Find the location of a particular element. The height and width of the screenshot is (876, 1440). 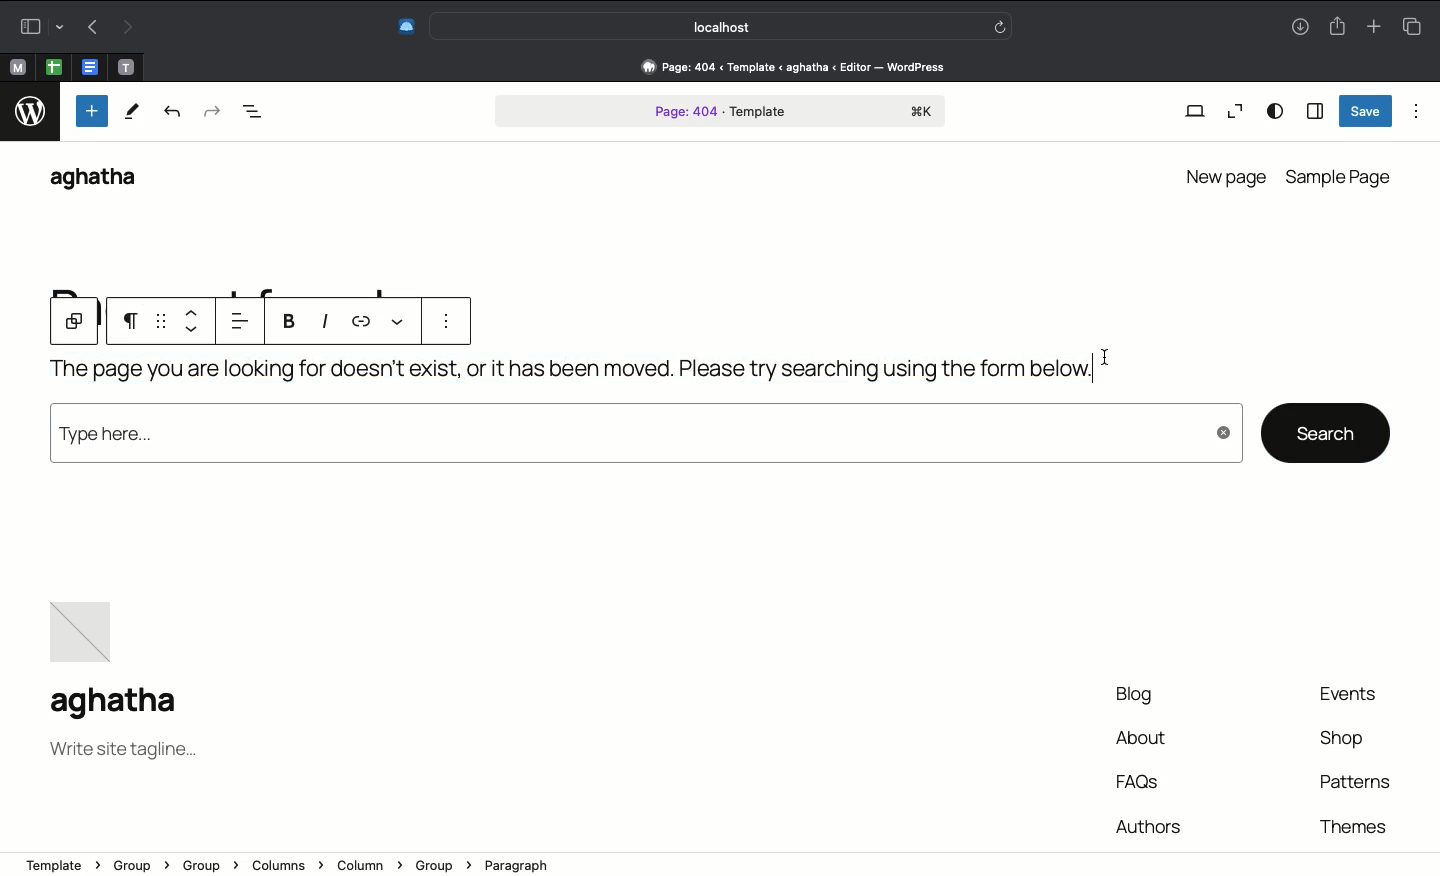

authors is located at coordinates (1148, 823).